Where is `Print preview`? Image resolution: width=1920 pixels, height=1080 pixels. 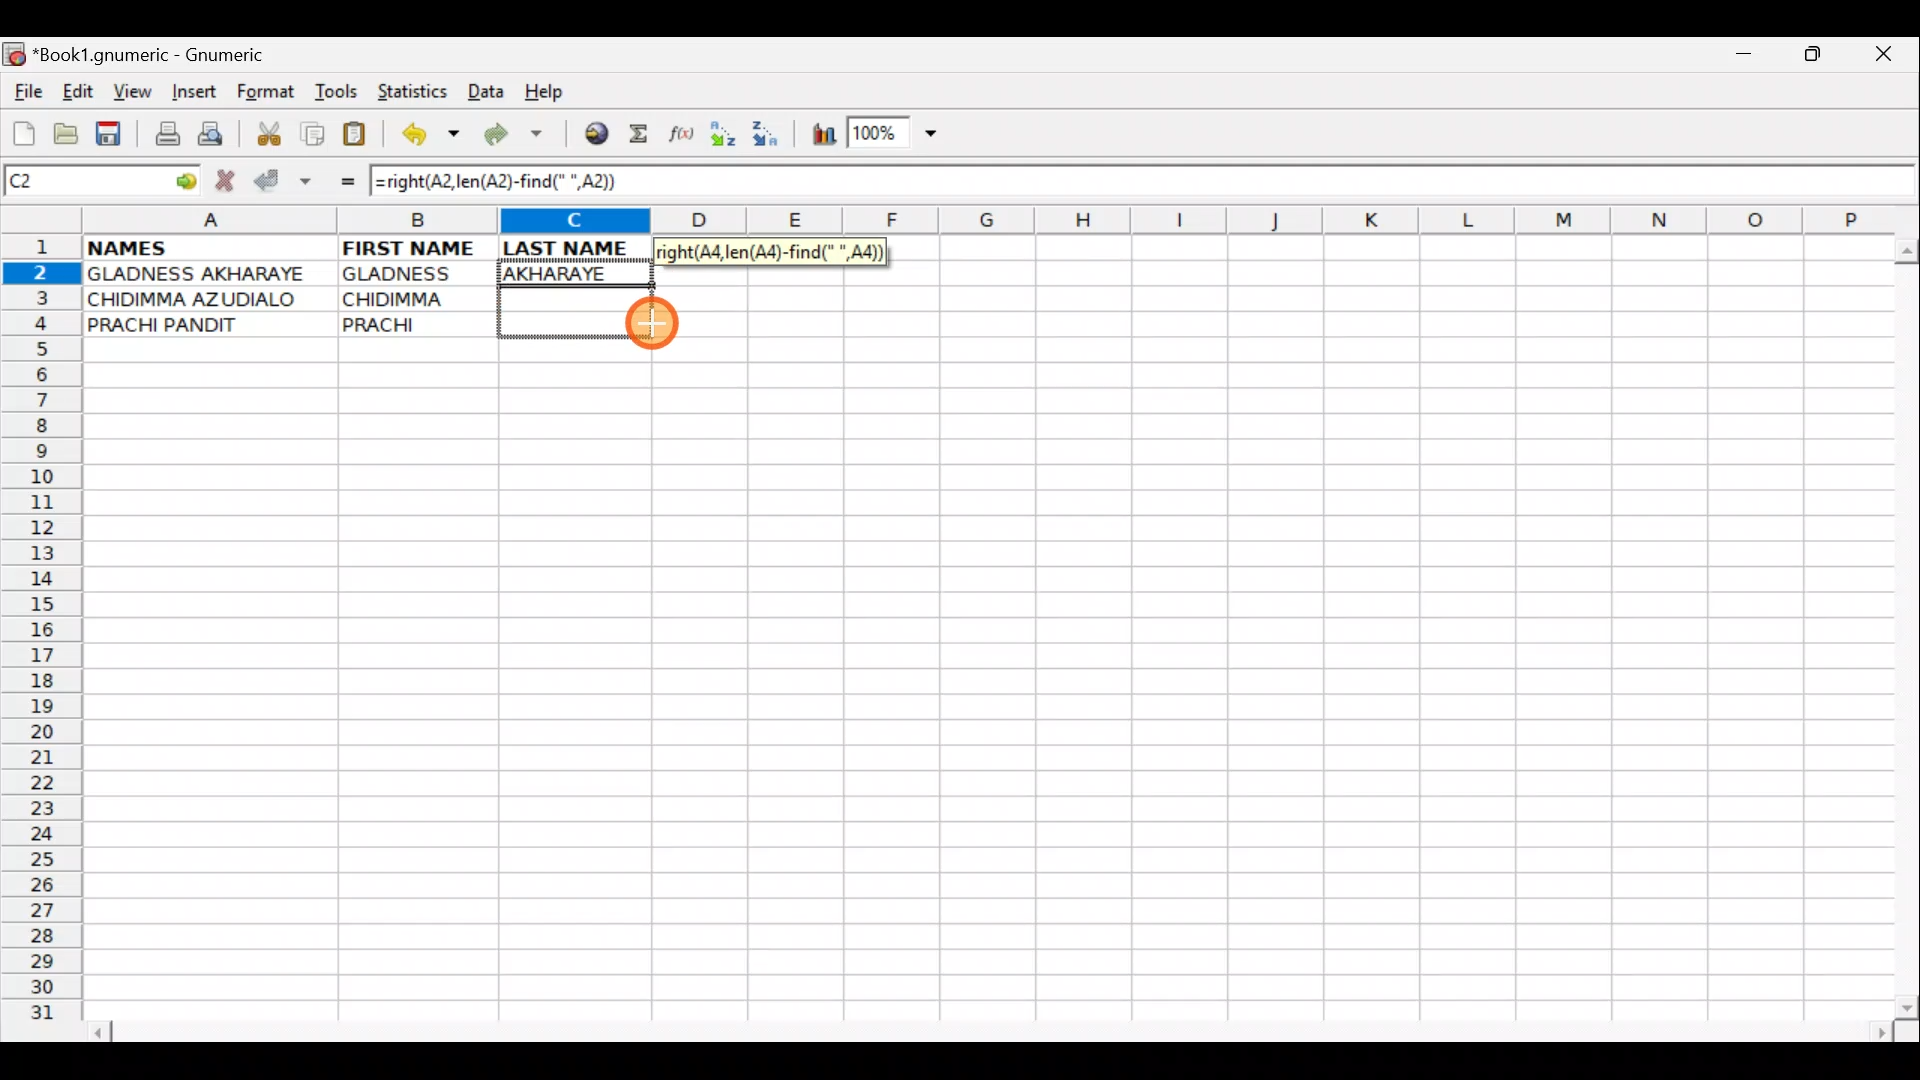 Print preview is located at coordinates (211, 138).